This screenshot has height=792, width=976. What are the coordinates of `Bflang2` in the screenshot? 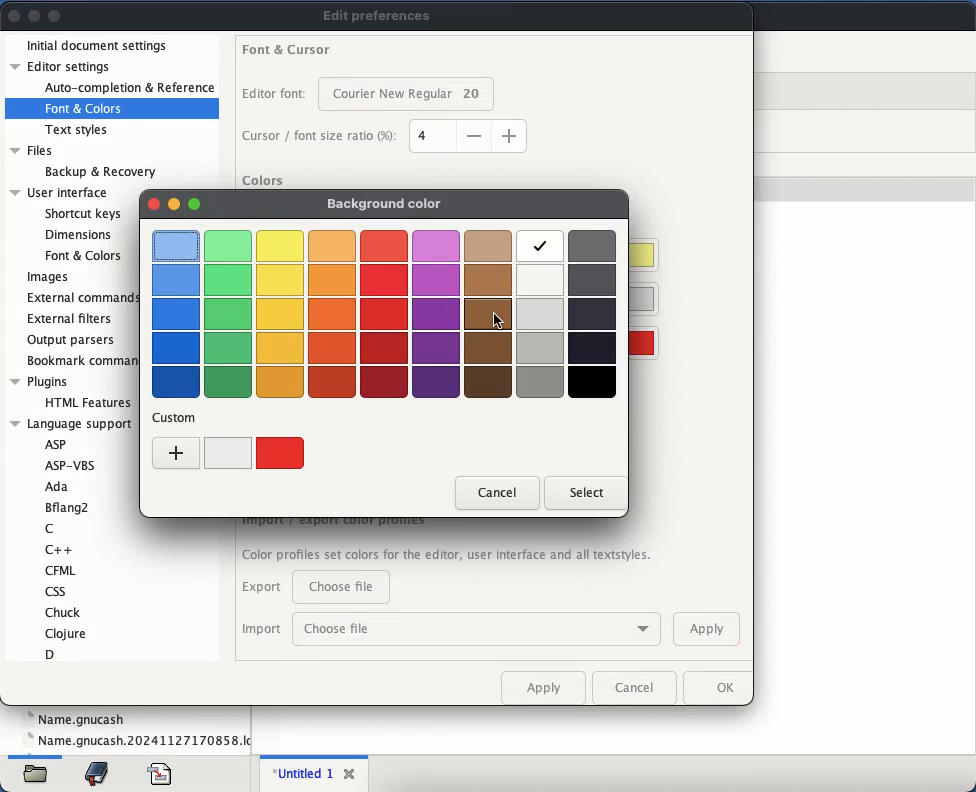 It's located at (68, 506).